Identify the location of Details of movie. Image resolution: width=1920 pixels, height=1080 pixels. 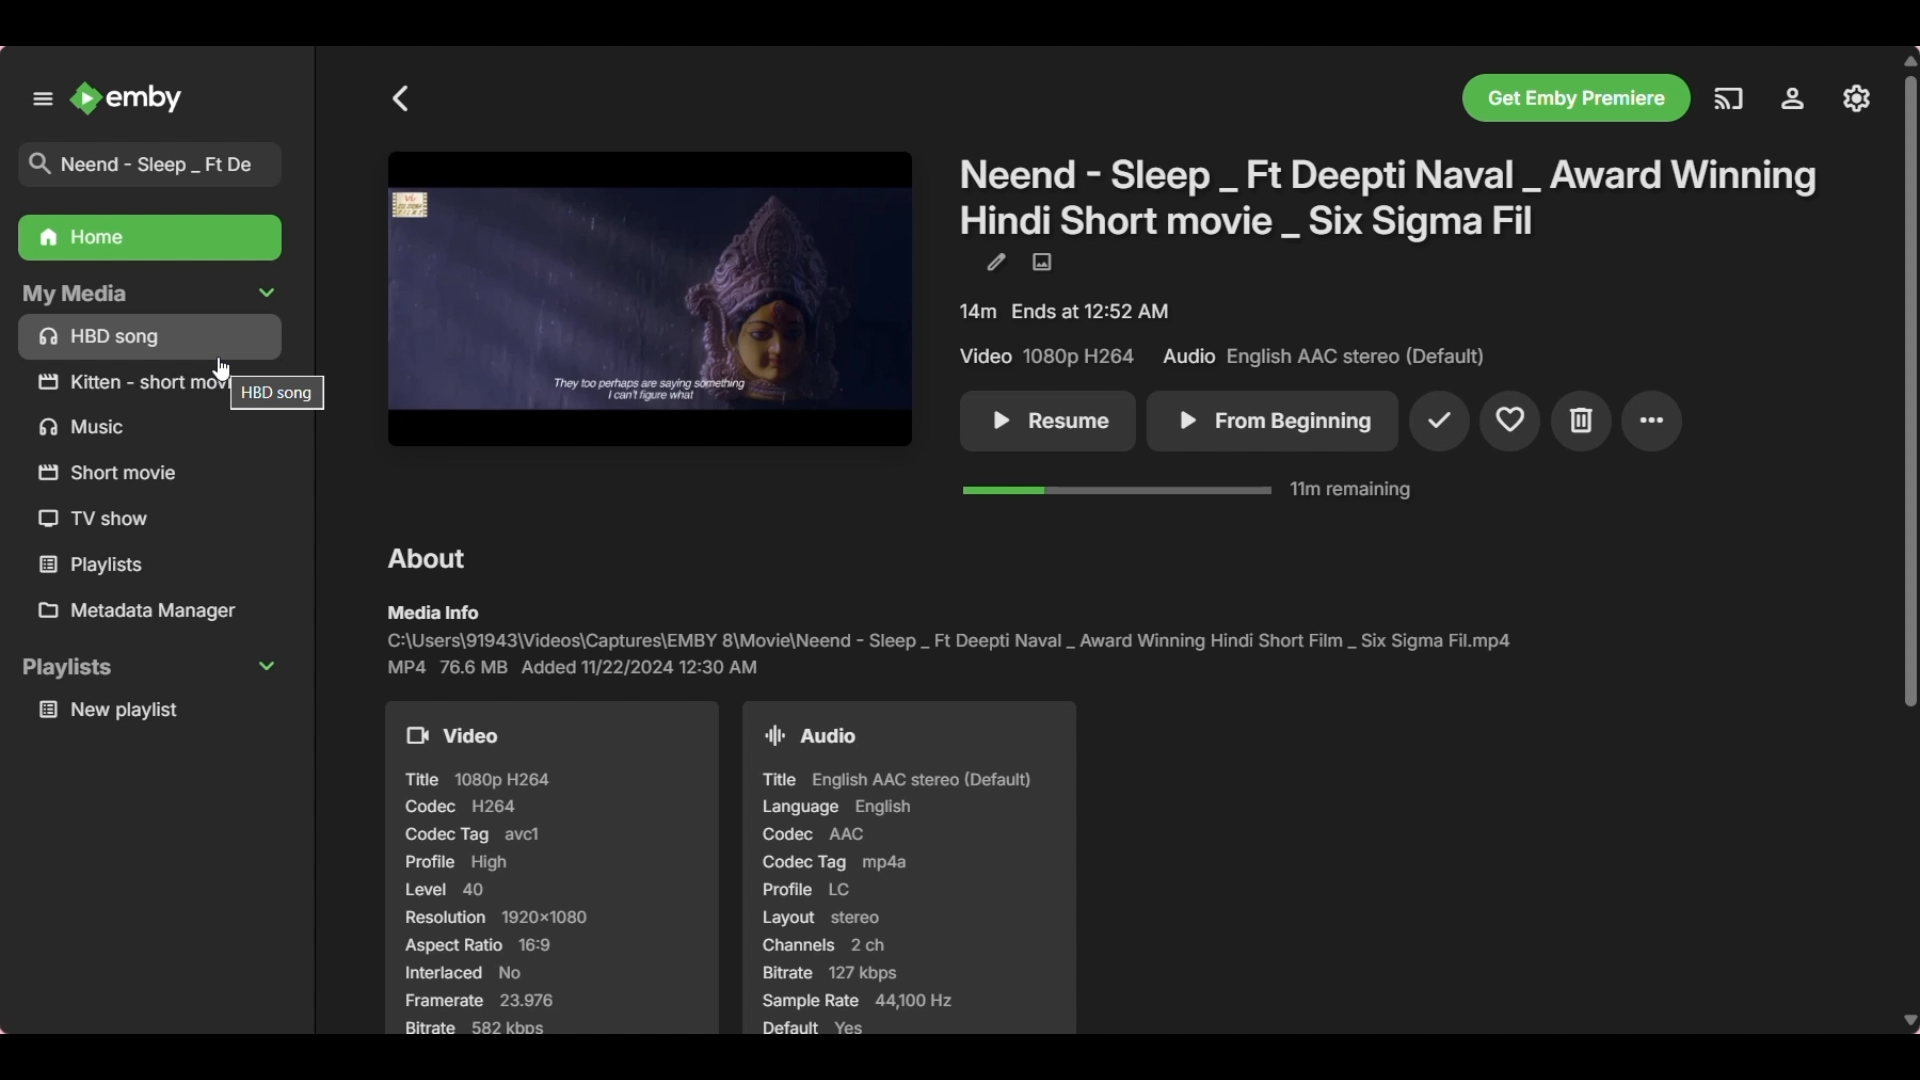
(1224, 334).